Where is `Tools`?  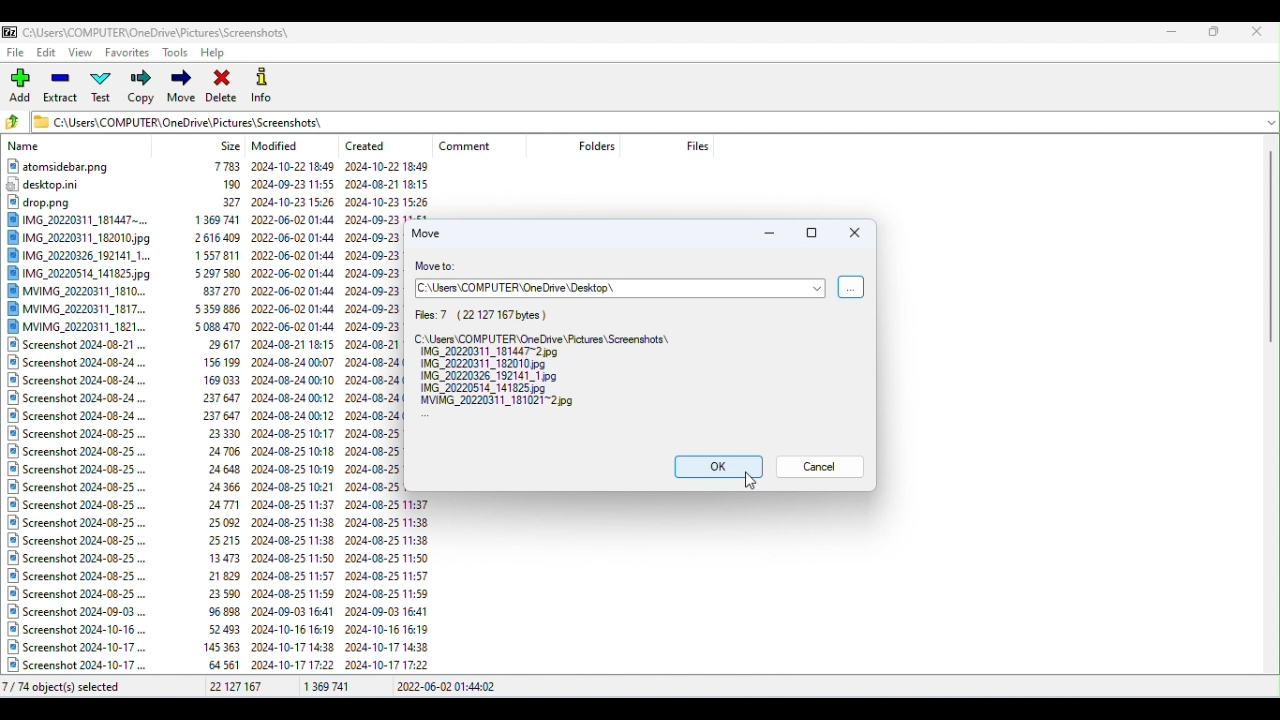
Tools is located at coordinates (176, 52).